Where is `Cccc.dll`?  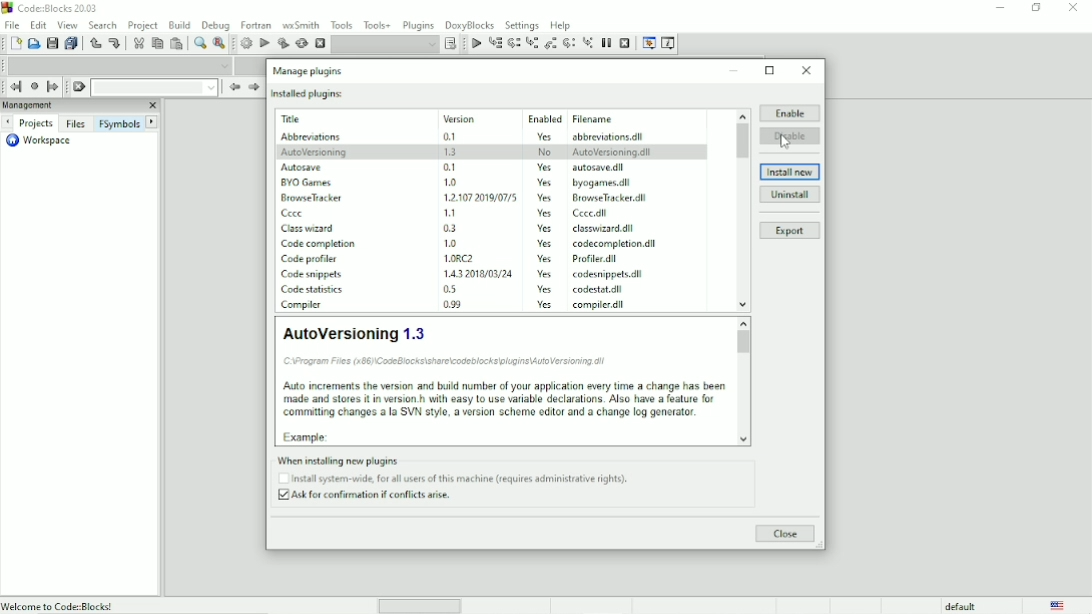
Cccc.dll is located at coordinates (593, 214).